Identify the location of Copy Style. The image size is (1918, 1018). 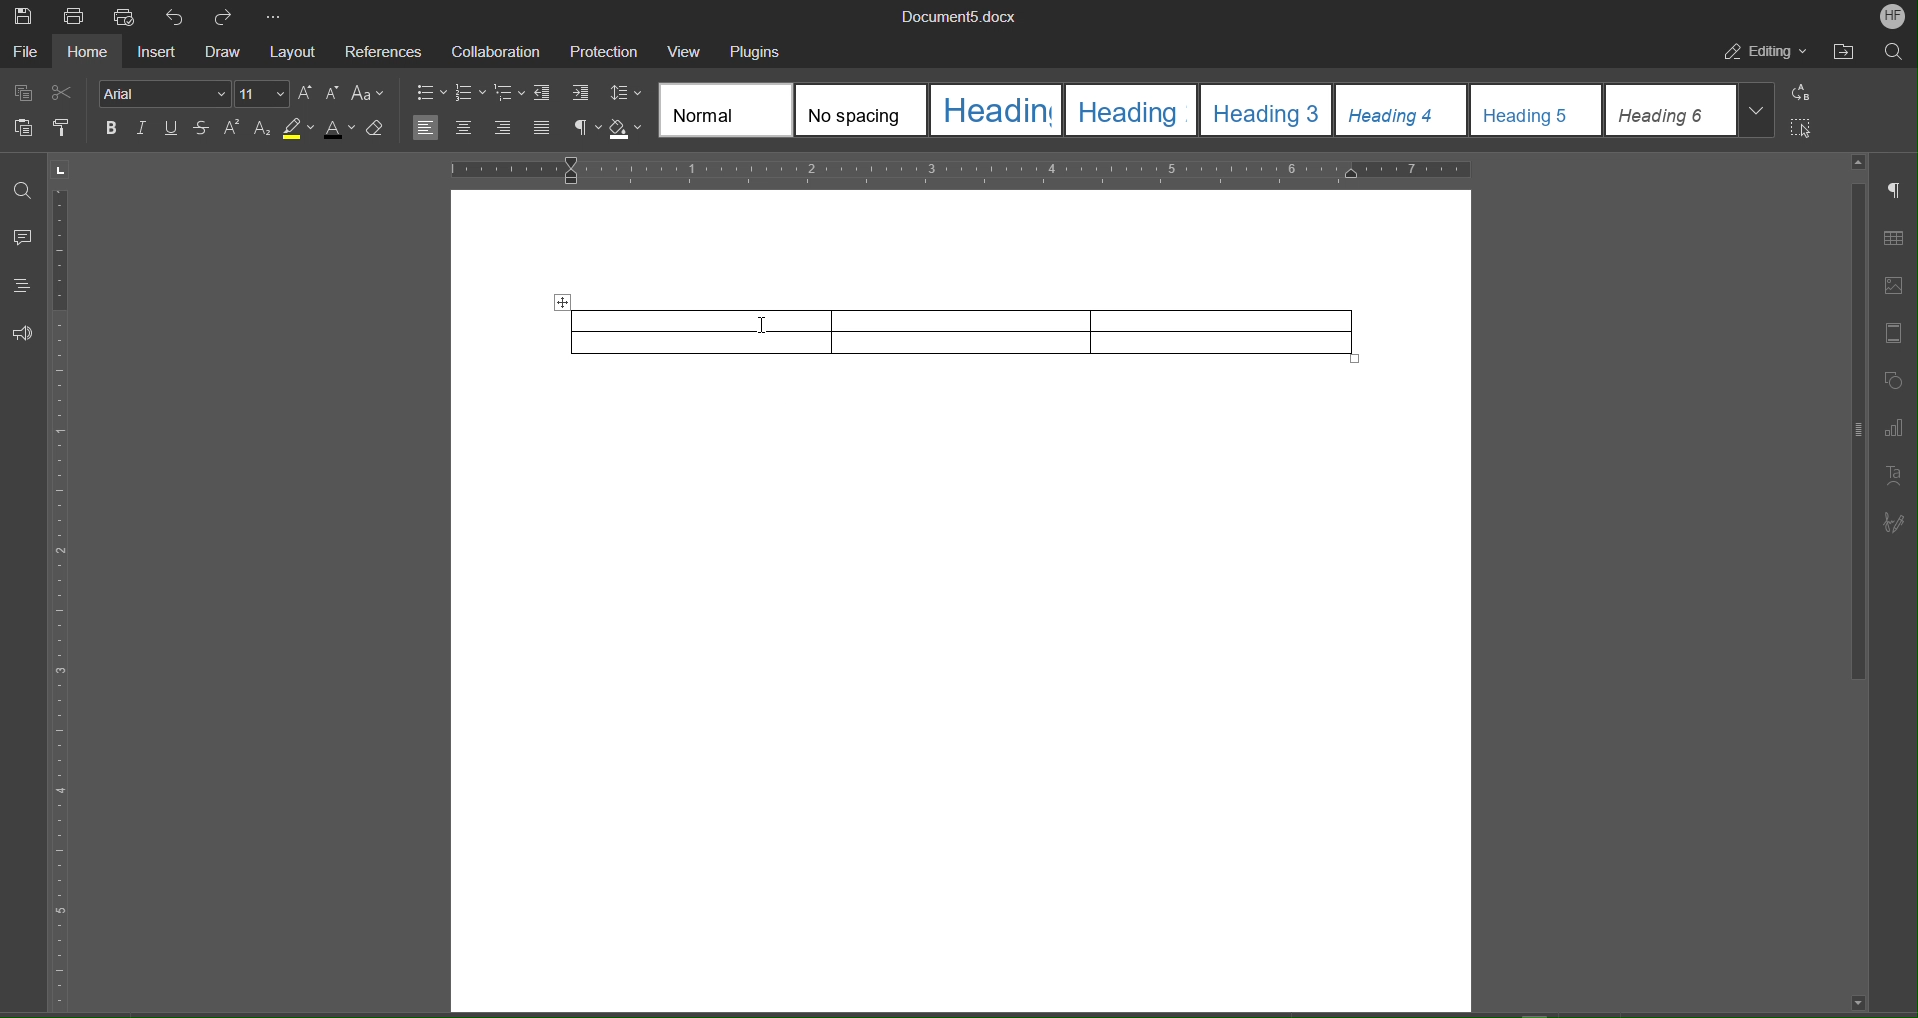
(67, 130).